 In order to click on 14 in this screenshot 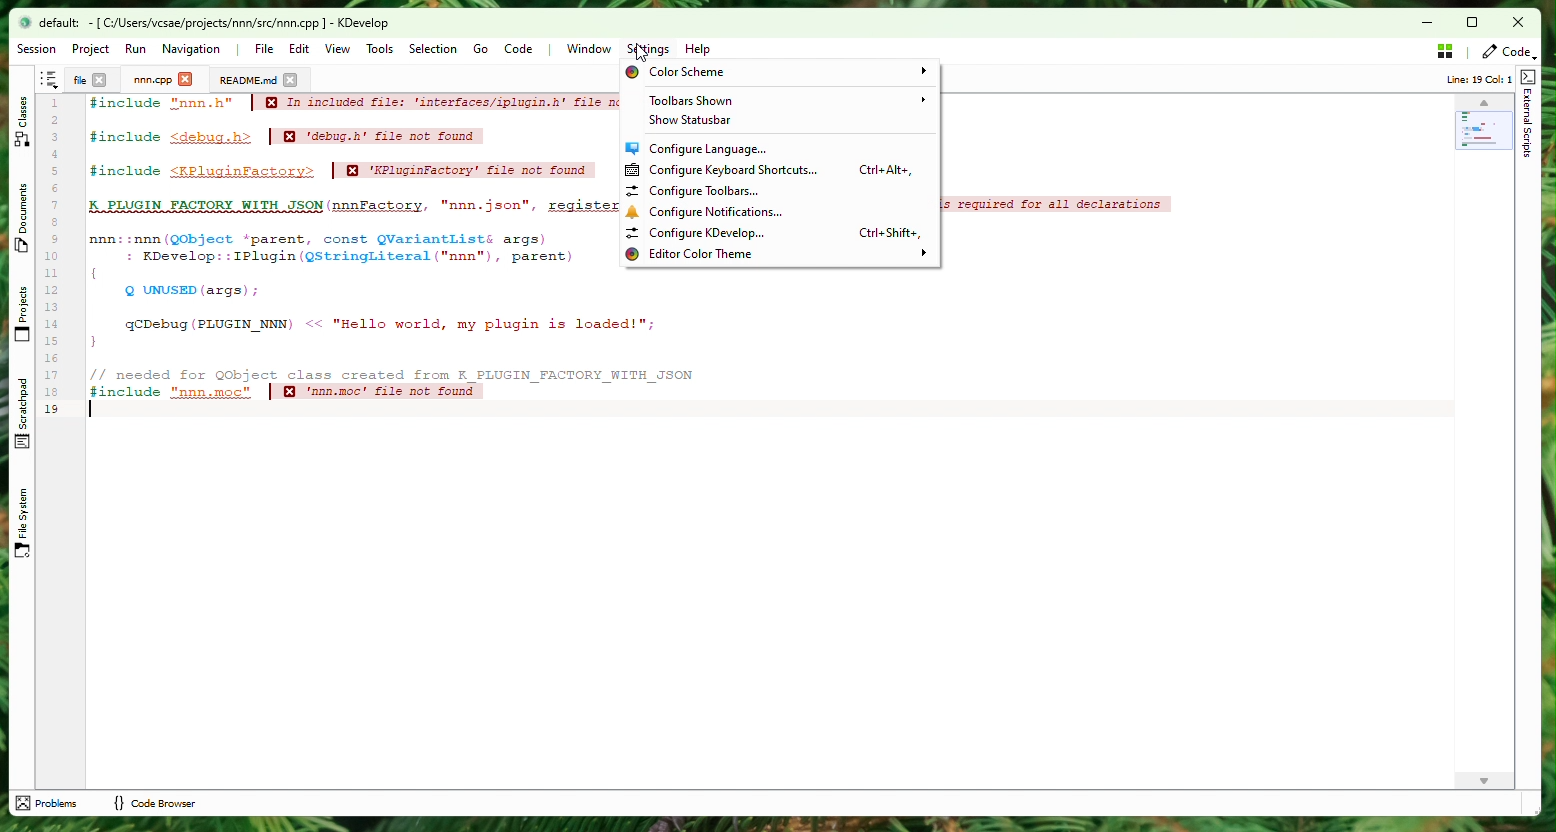, I will do `click(52, 324)`.